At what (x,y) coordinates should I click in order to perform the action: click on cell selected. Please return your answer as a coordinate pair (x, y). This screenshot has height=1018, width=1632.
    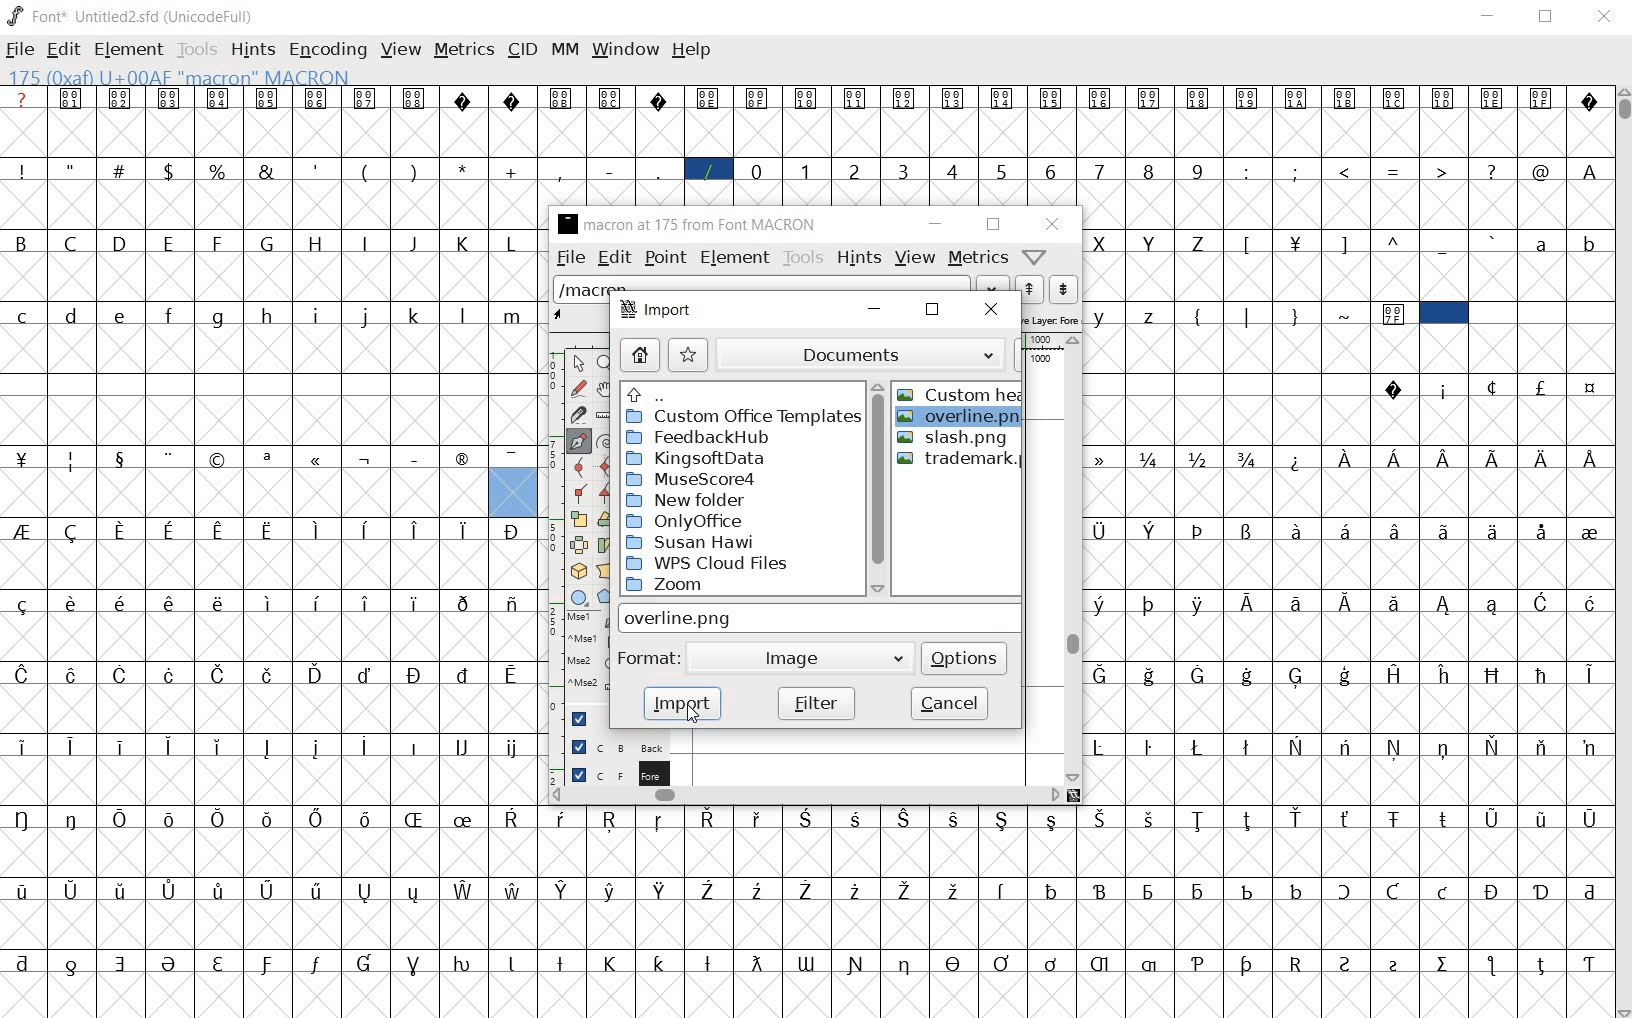
    Looking at the image, I should click on (1443, 313).